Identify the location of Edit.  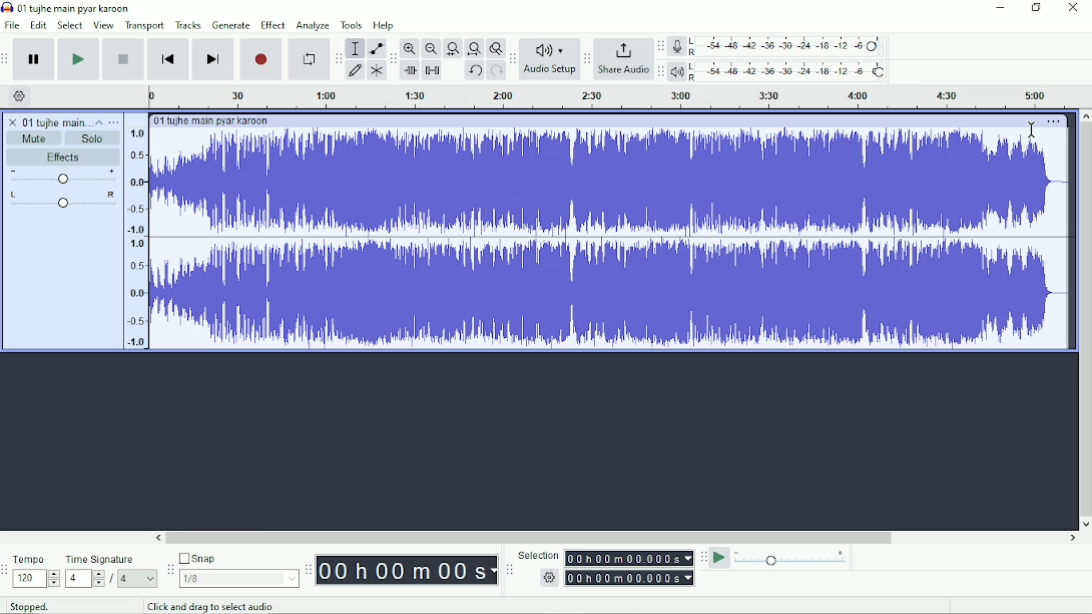
(39, 26).